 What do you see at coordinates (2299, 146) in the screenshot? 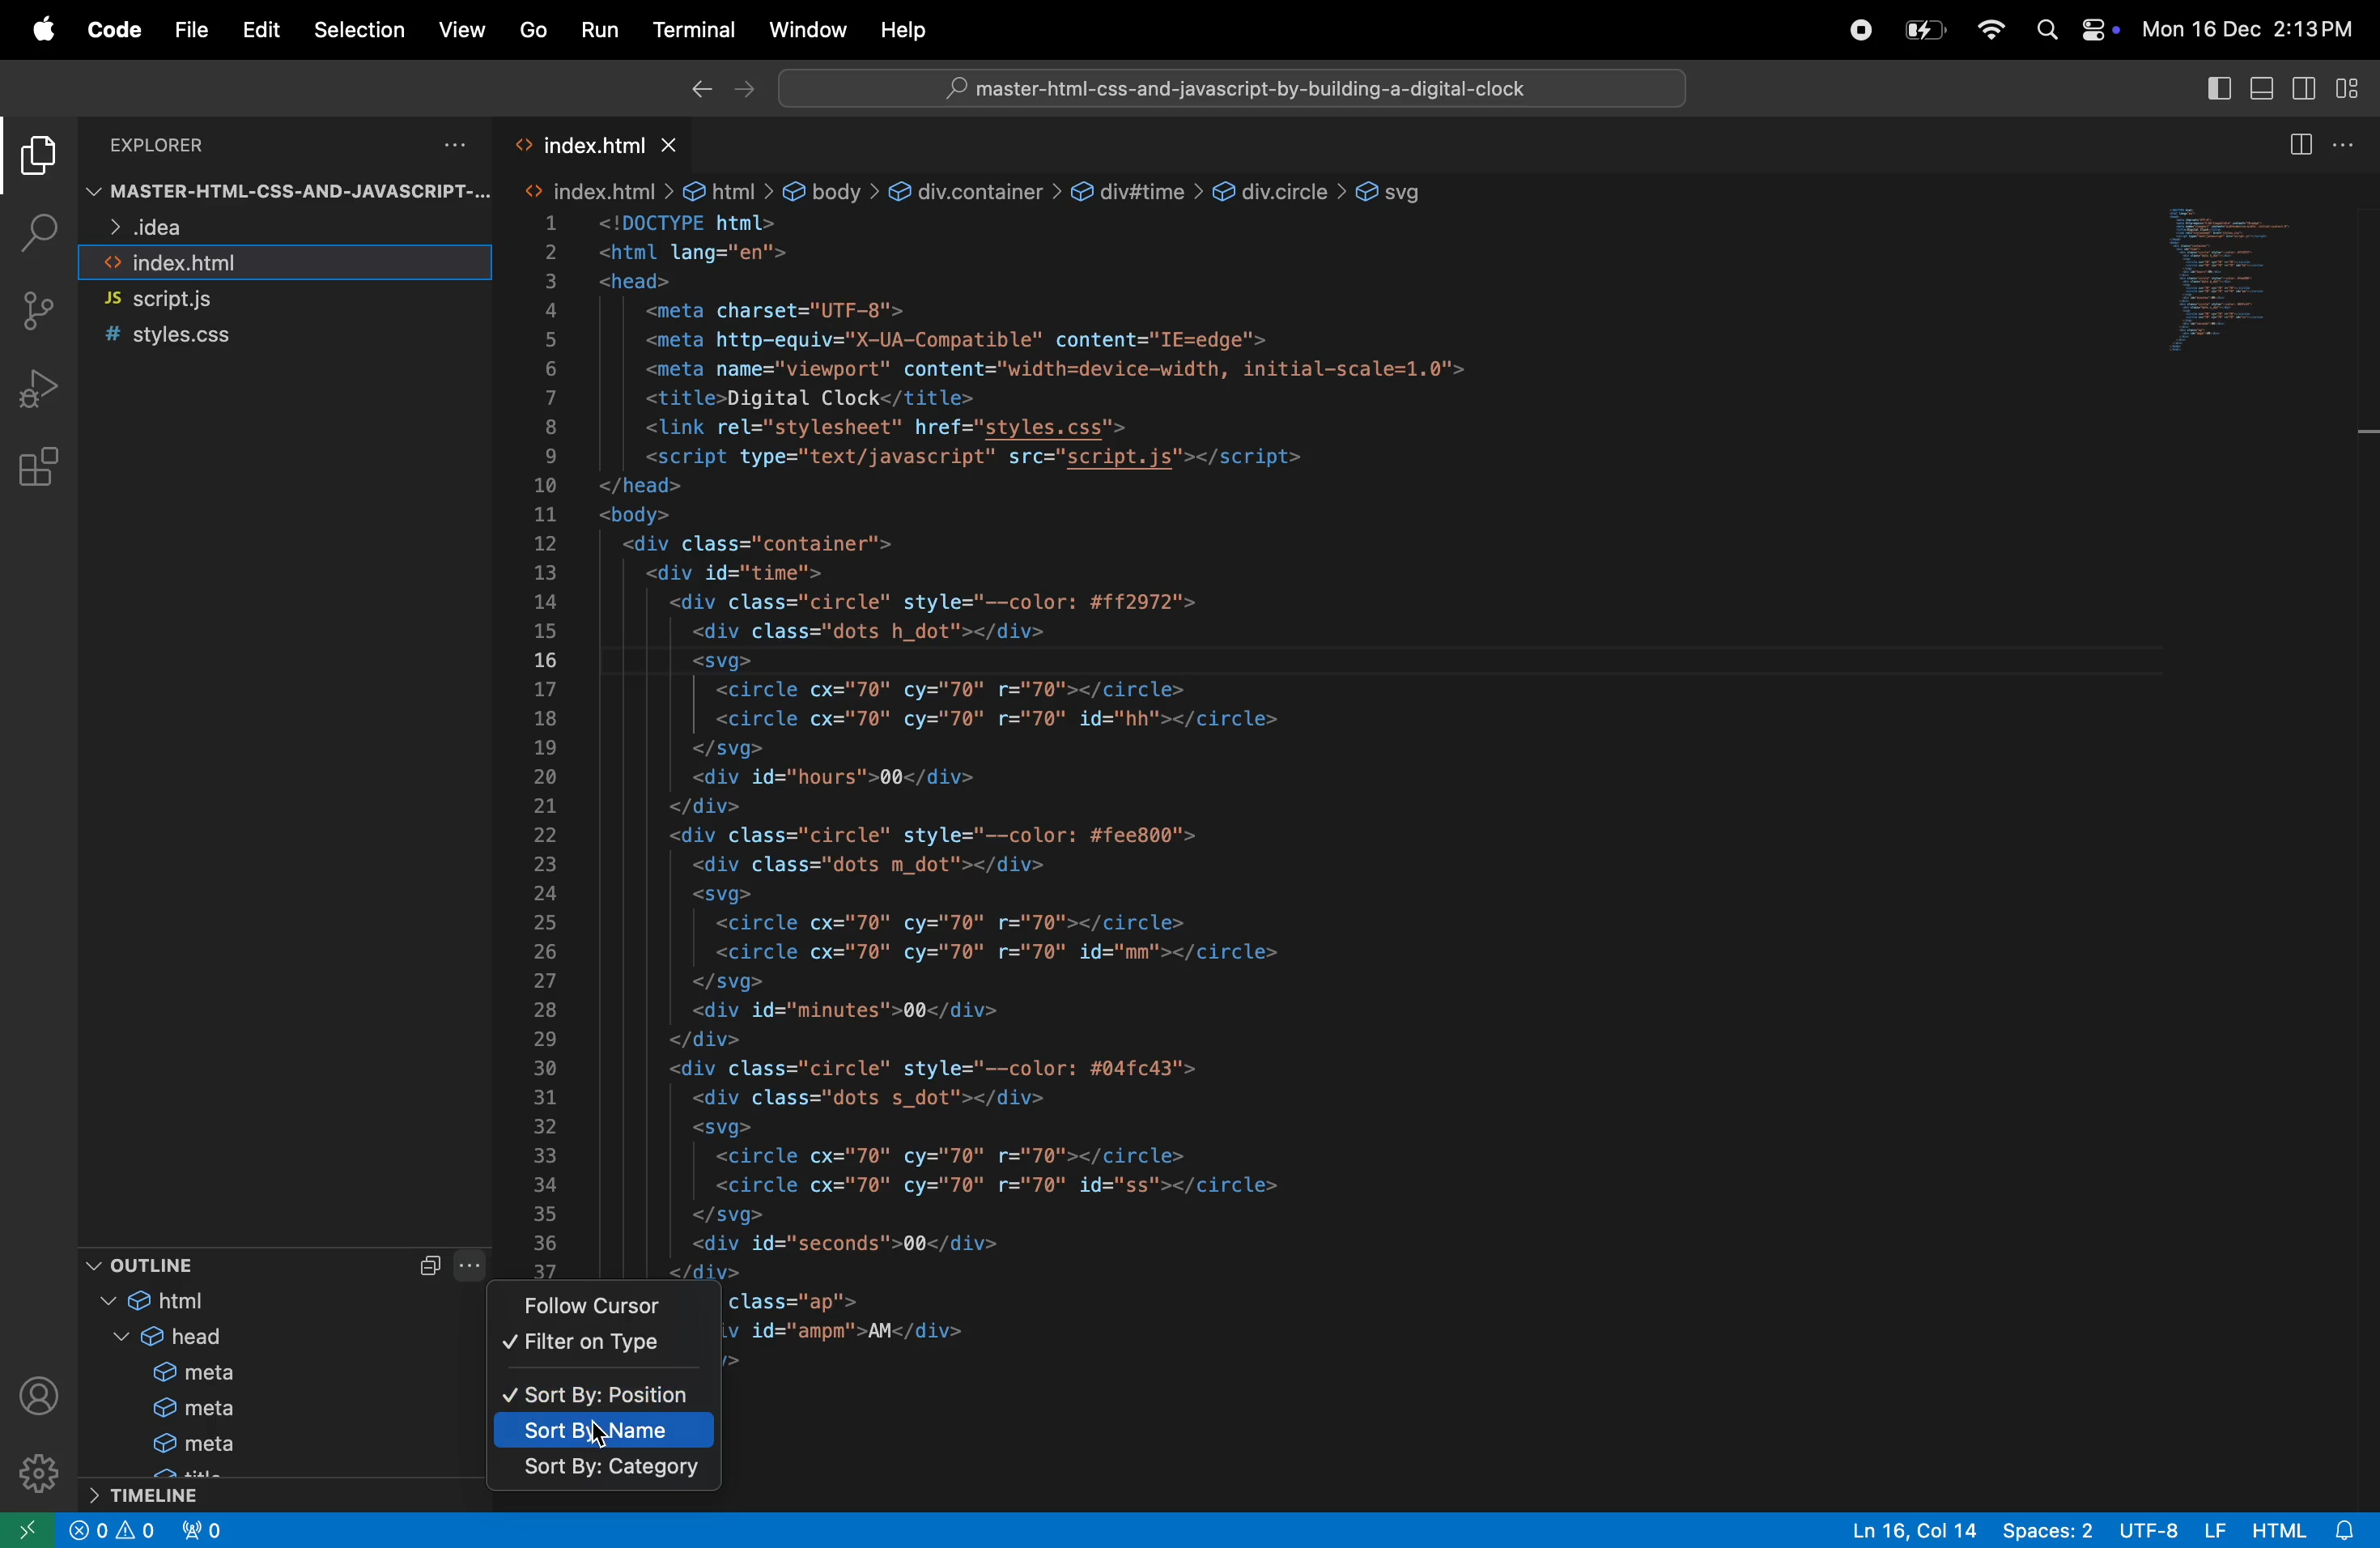
I see `split editor right` at bounding box center [2299, 146].